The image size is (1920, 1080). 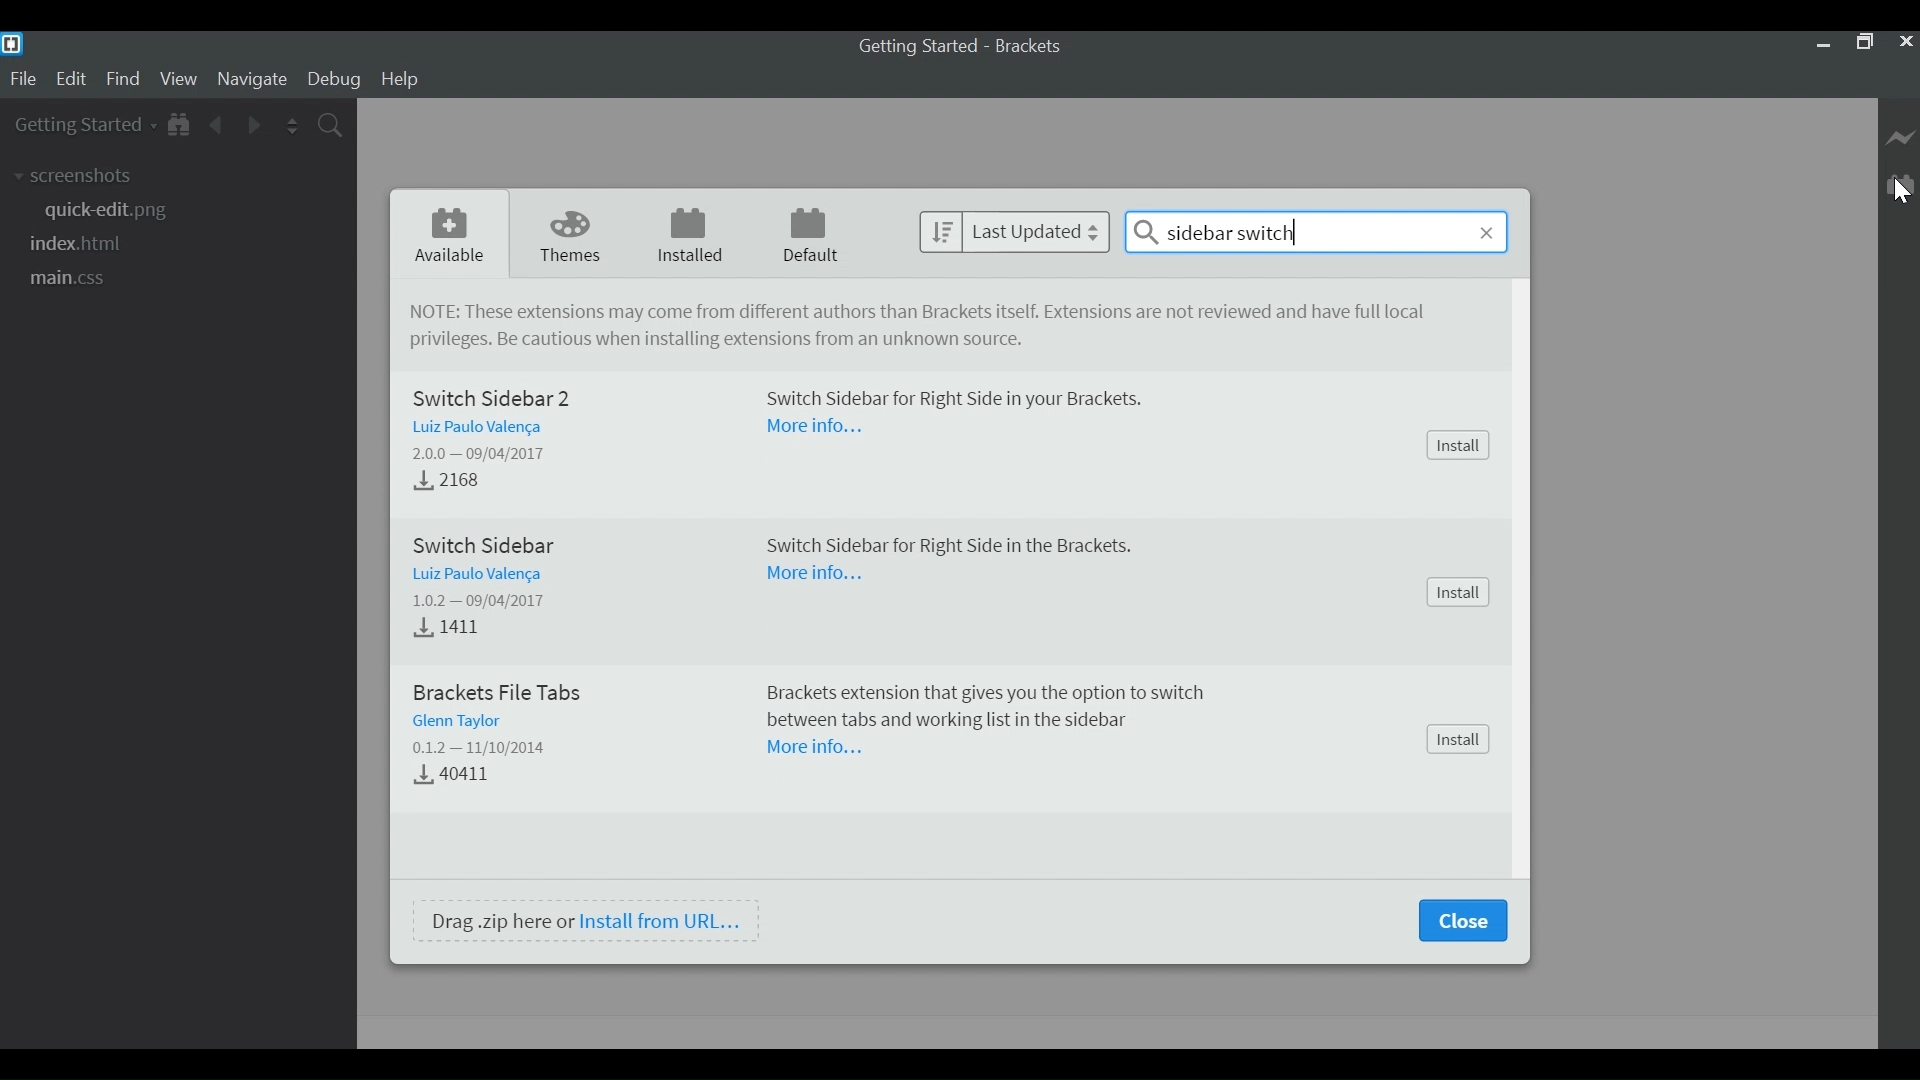 I want to click on Find, so click(x=123, y=80).